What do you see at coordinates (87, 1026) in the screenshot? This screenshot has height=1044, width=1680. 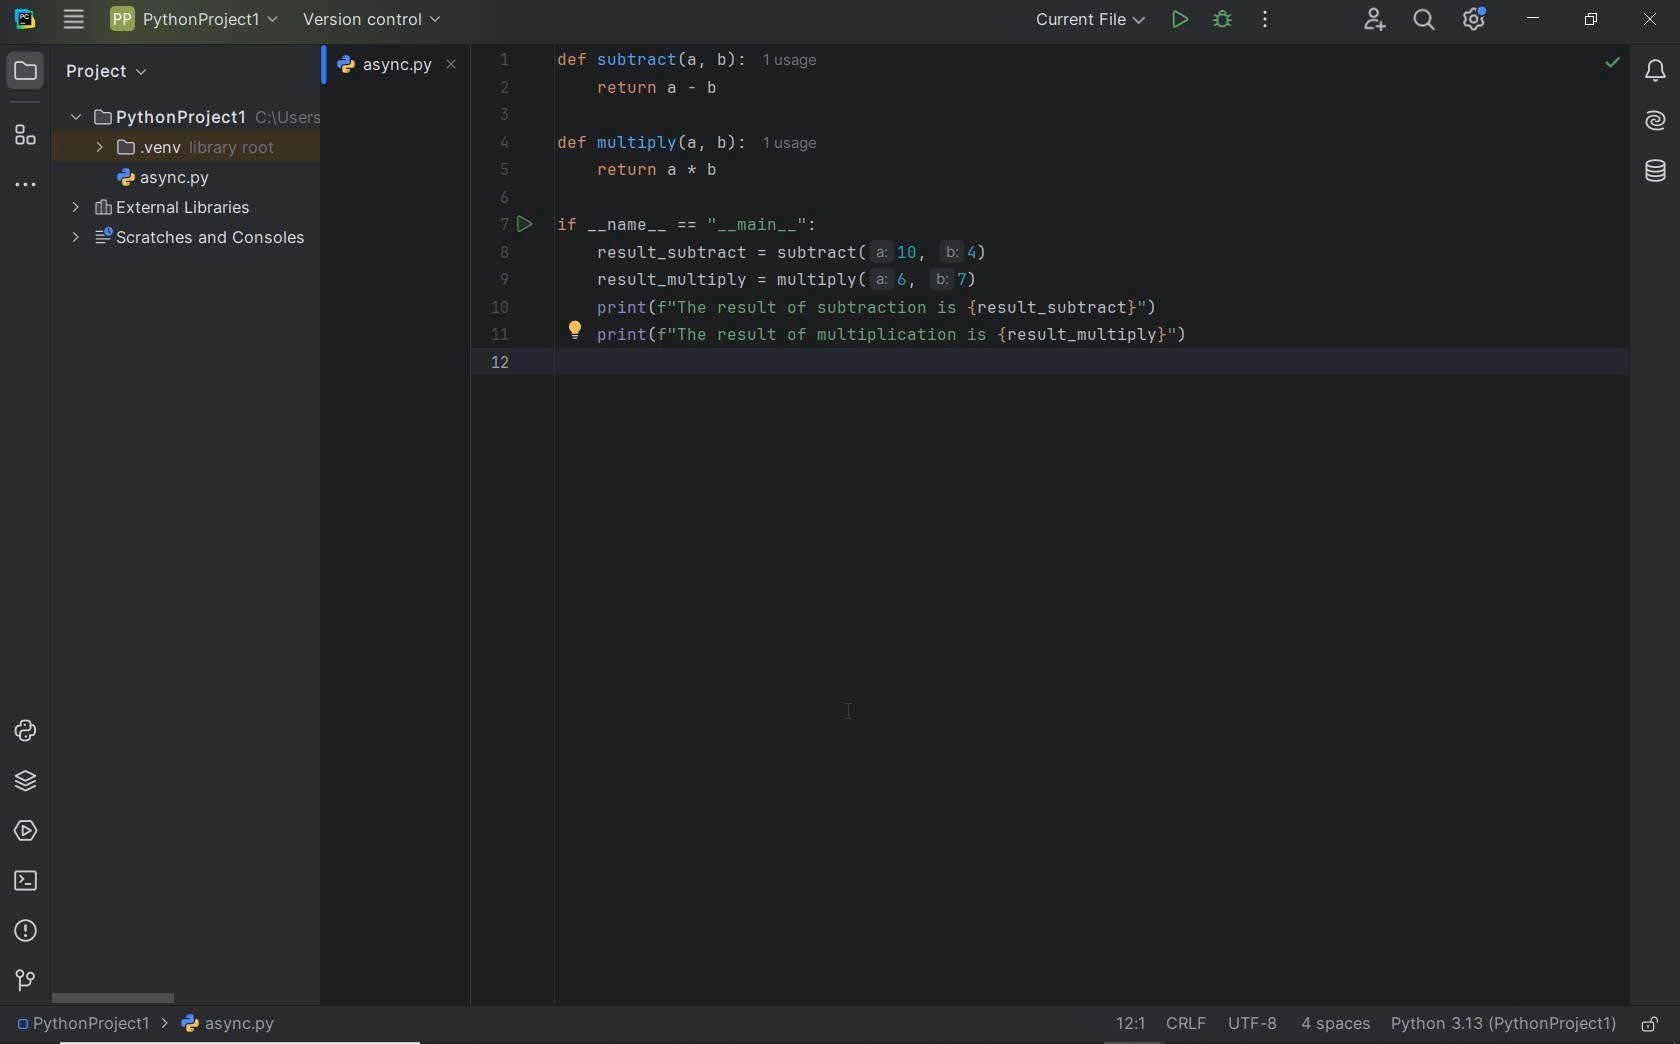 I see `project name` at bounding box center [87, 1026].